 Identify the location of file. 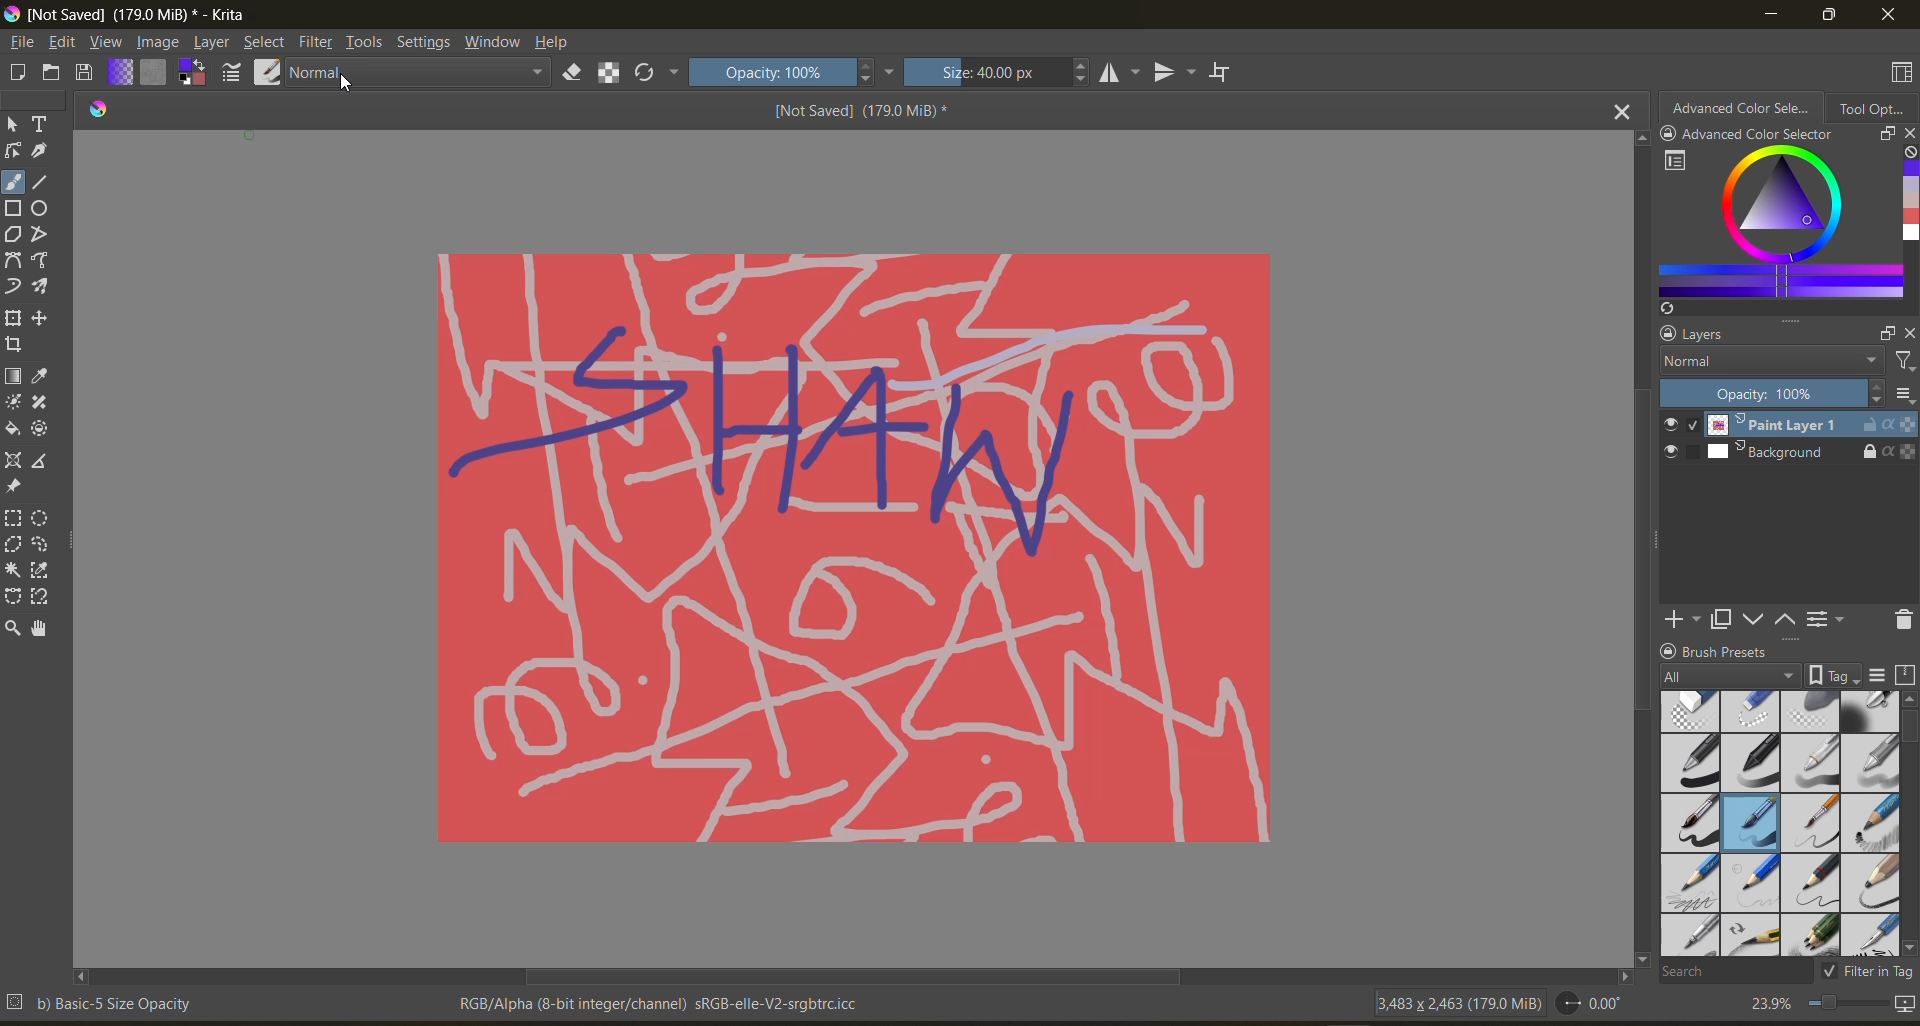
(22, 43).